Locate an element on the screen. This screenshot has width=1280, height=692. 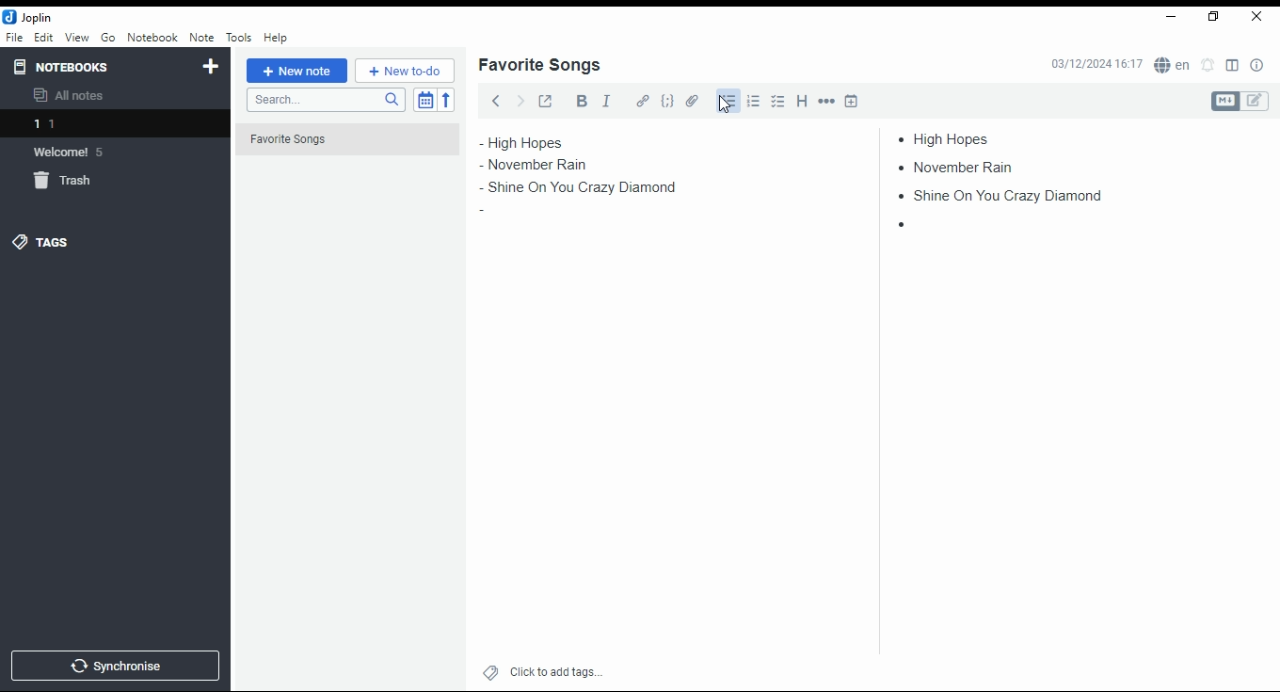
icon is located at coordinates (30, 17).